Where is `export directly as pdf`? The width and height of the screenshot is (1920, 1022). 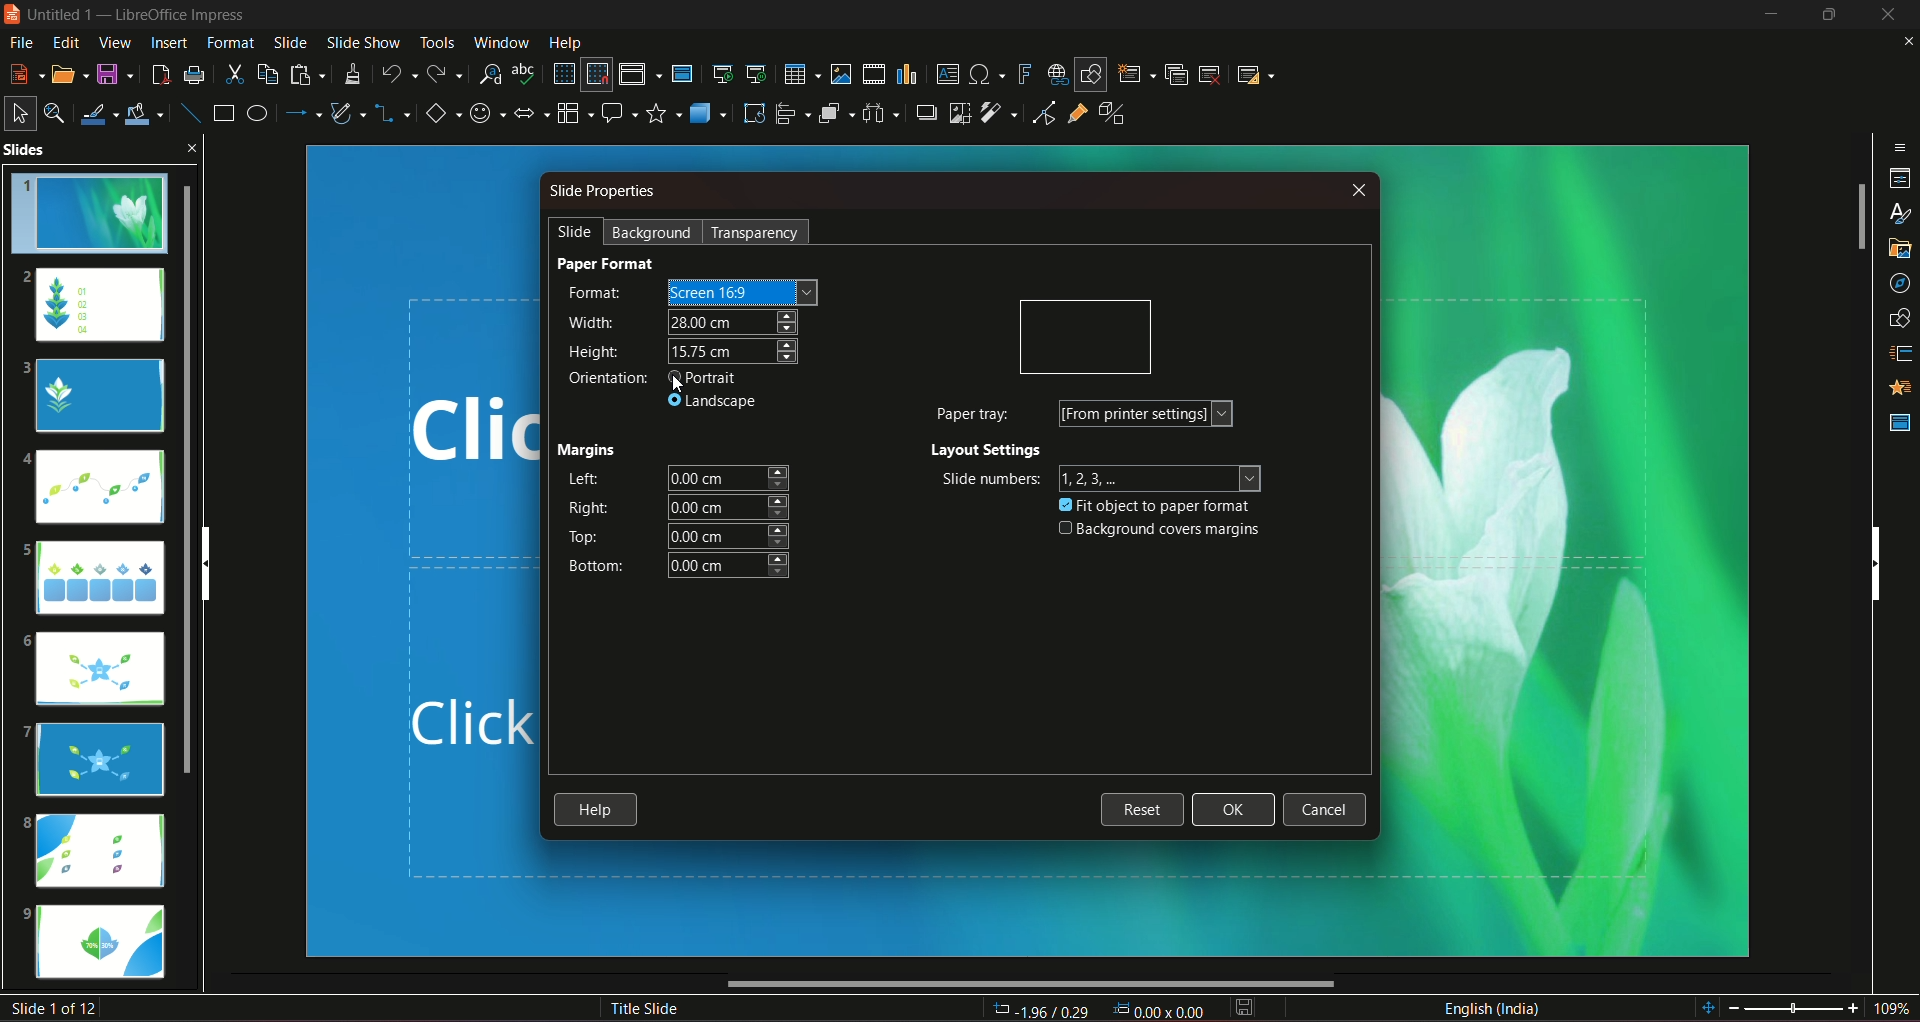
export directly as pdf is located at coordinates (160, 72).